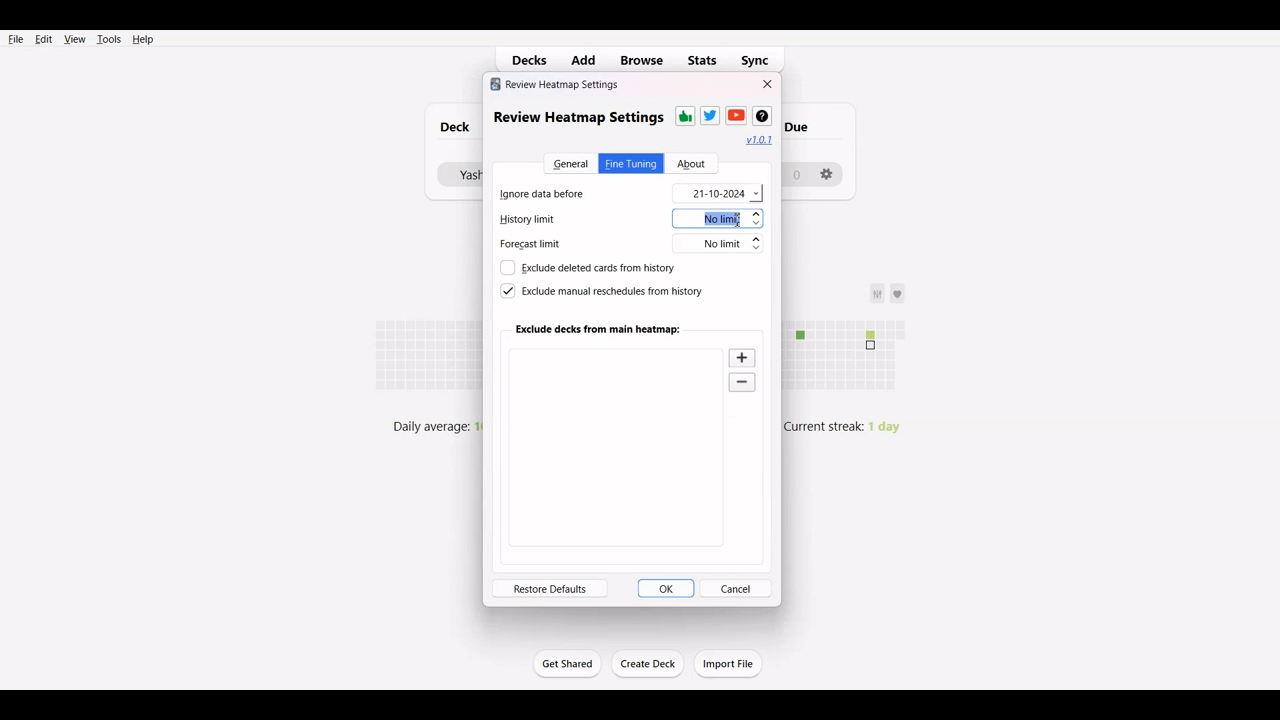 The width and height of the screenshot is (1280, 720). What do you see at coordinates (722, 246) in the screenshot?
I see `No limit ` at bounding box center [722, 246].